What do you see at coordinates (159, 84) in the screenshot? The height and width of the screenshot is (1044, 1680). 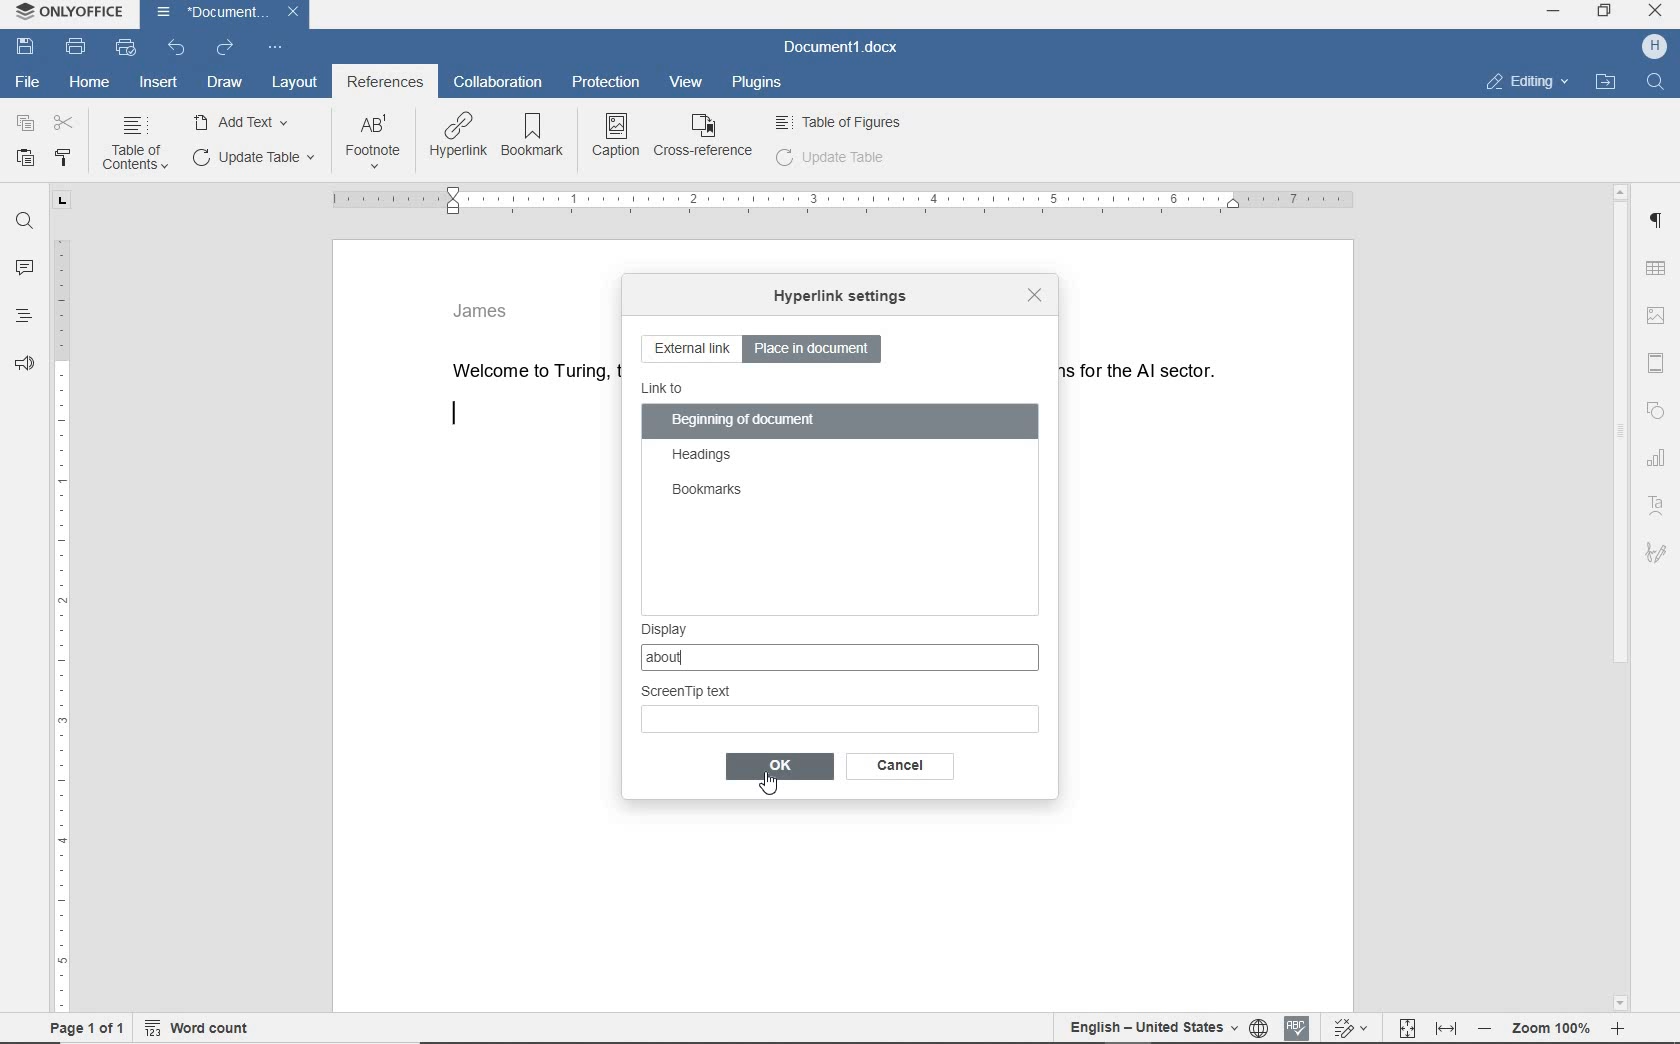 I see `insert` at bounding box center [159, 84].